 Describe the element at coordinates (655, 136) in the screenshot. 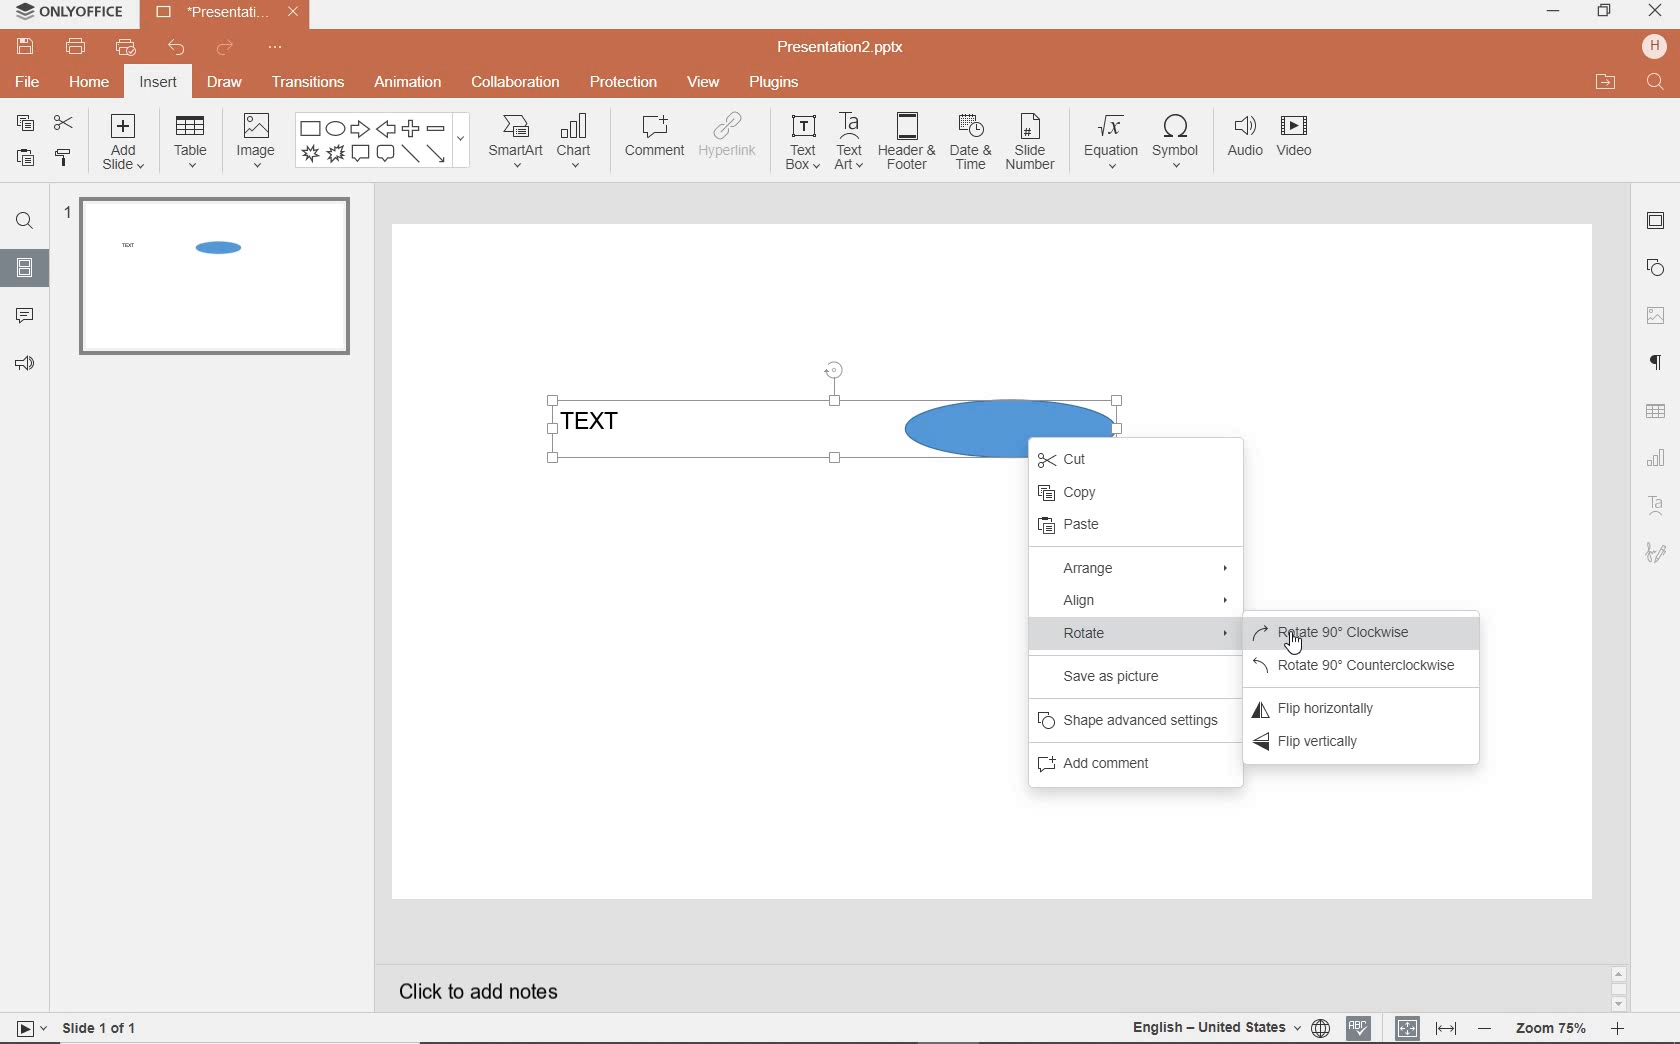

I see `comment` at that location.